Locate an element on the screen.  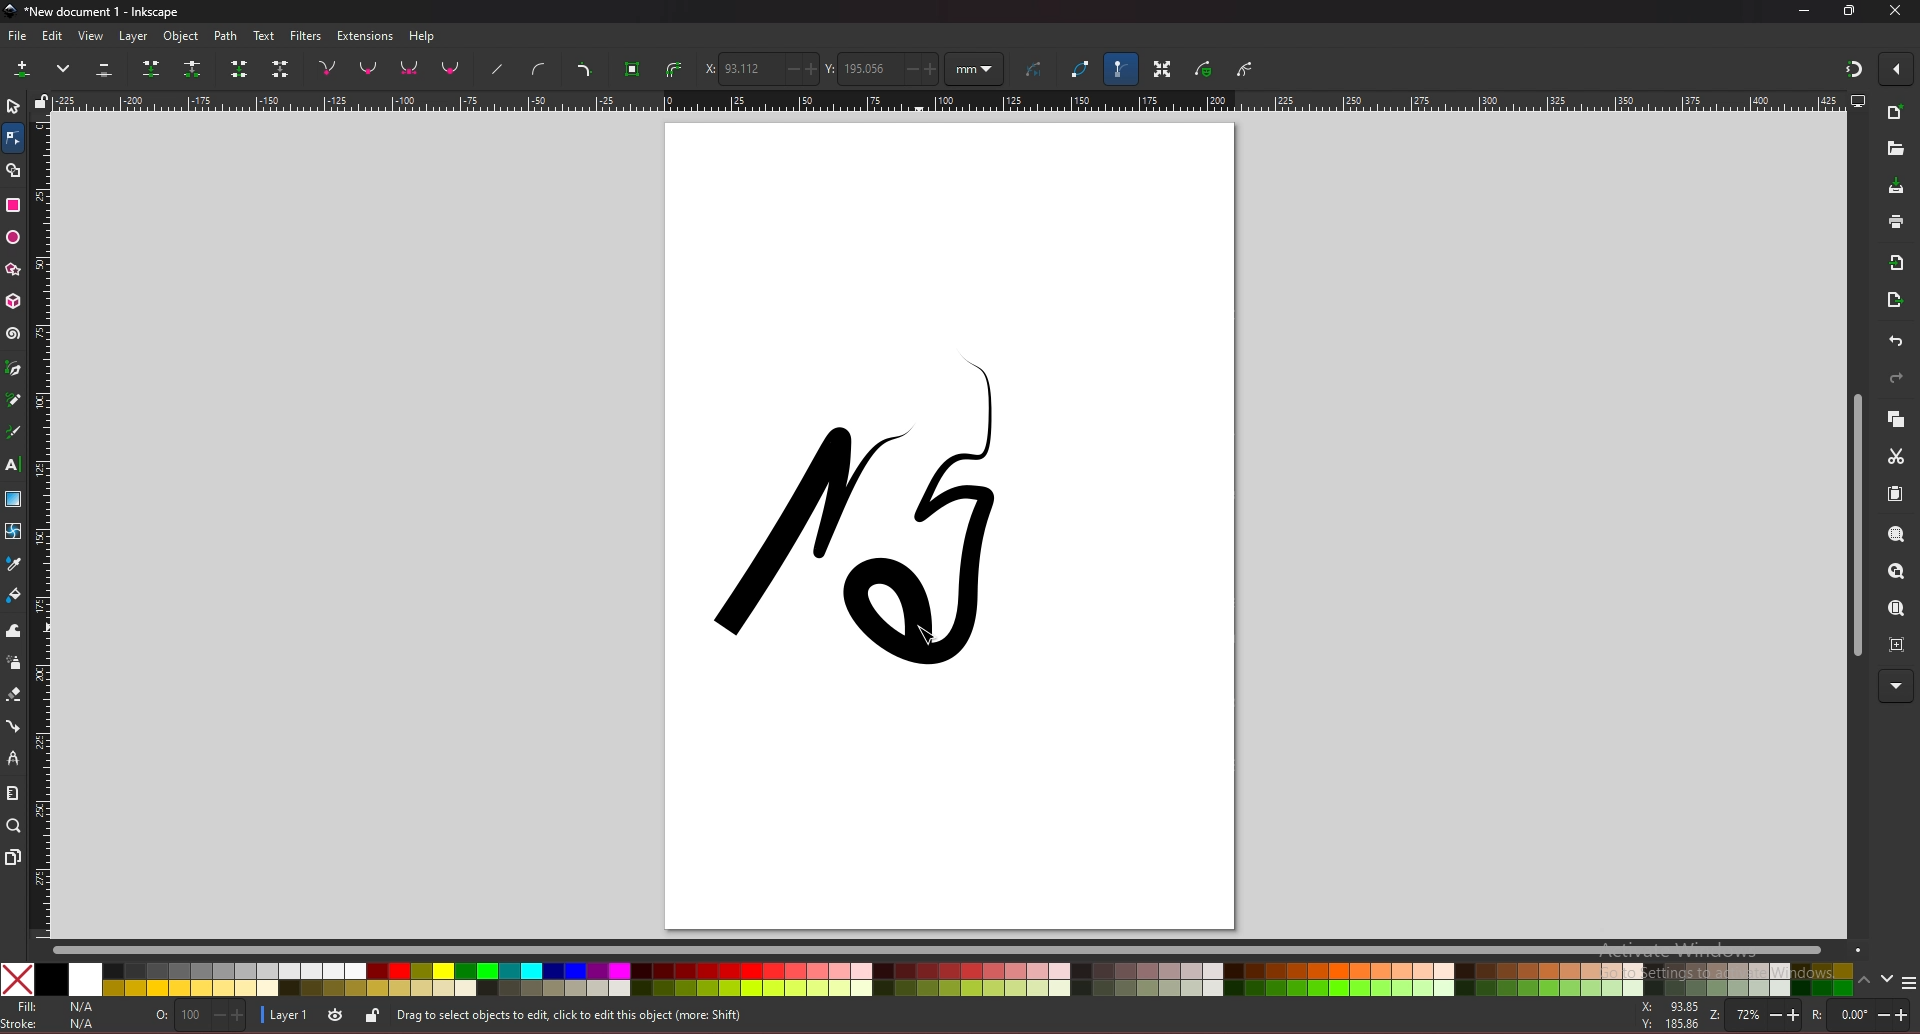
extensions is located at coordinates (366, 36).